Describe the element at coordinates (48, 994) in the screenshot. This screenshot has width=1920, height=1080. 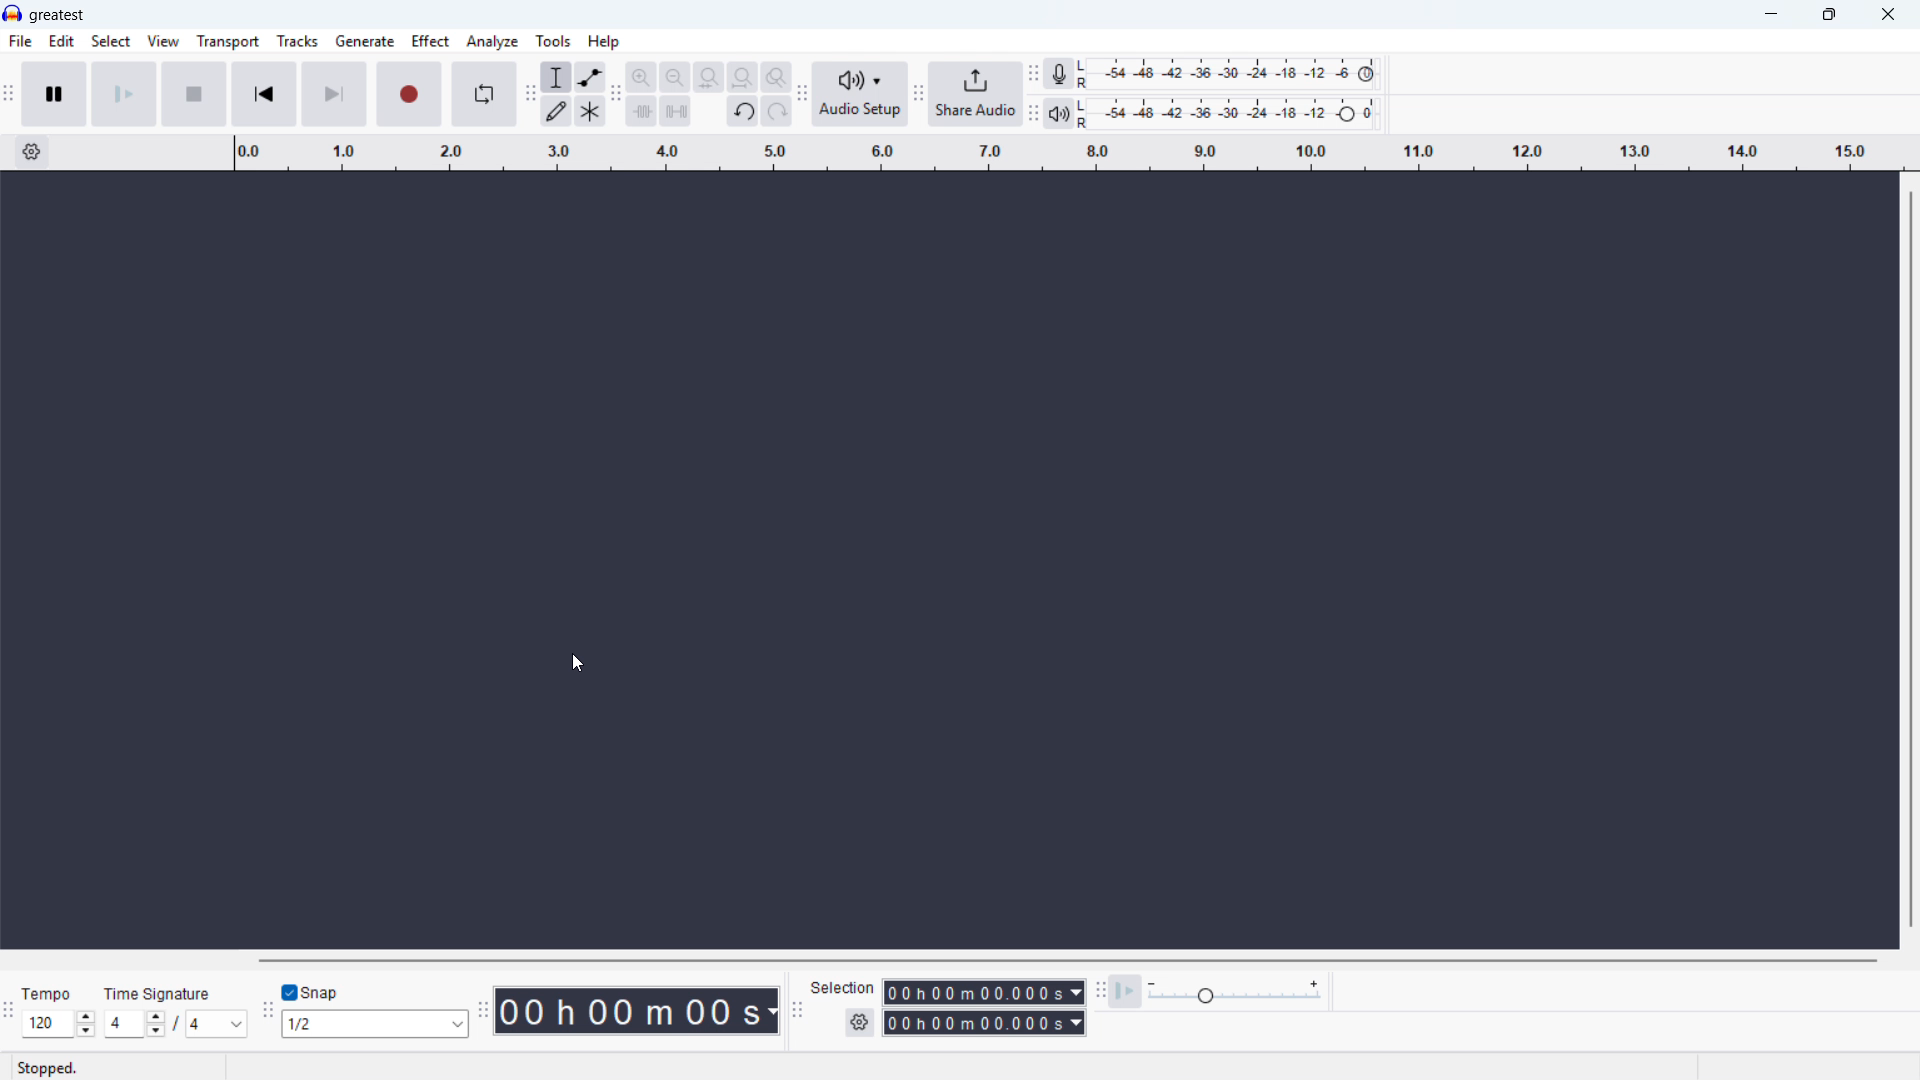
I see `tempo` at that location.